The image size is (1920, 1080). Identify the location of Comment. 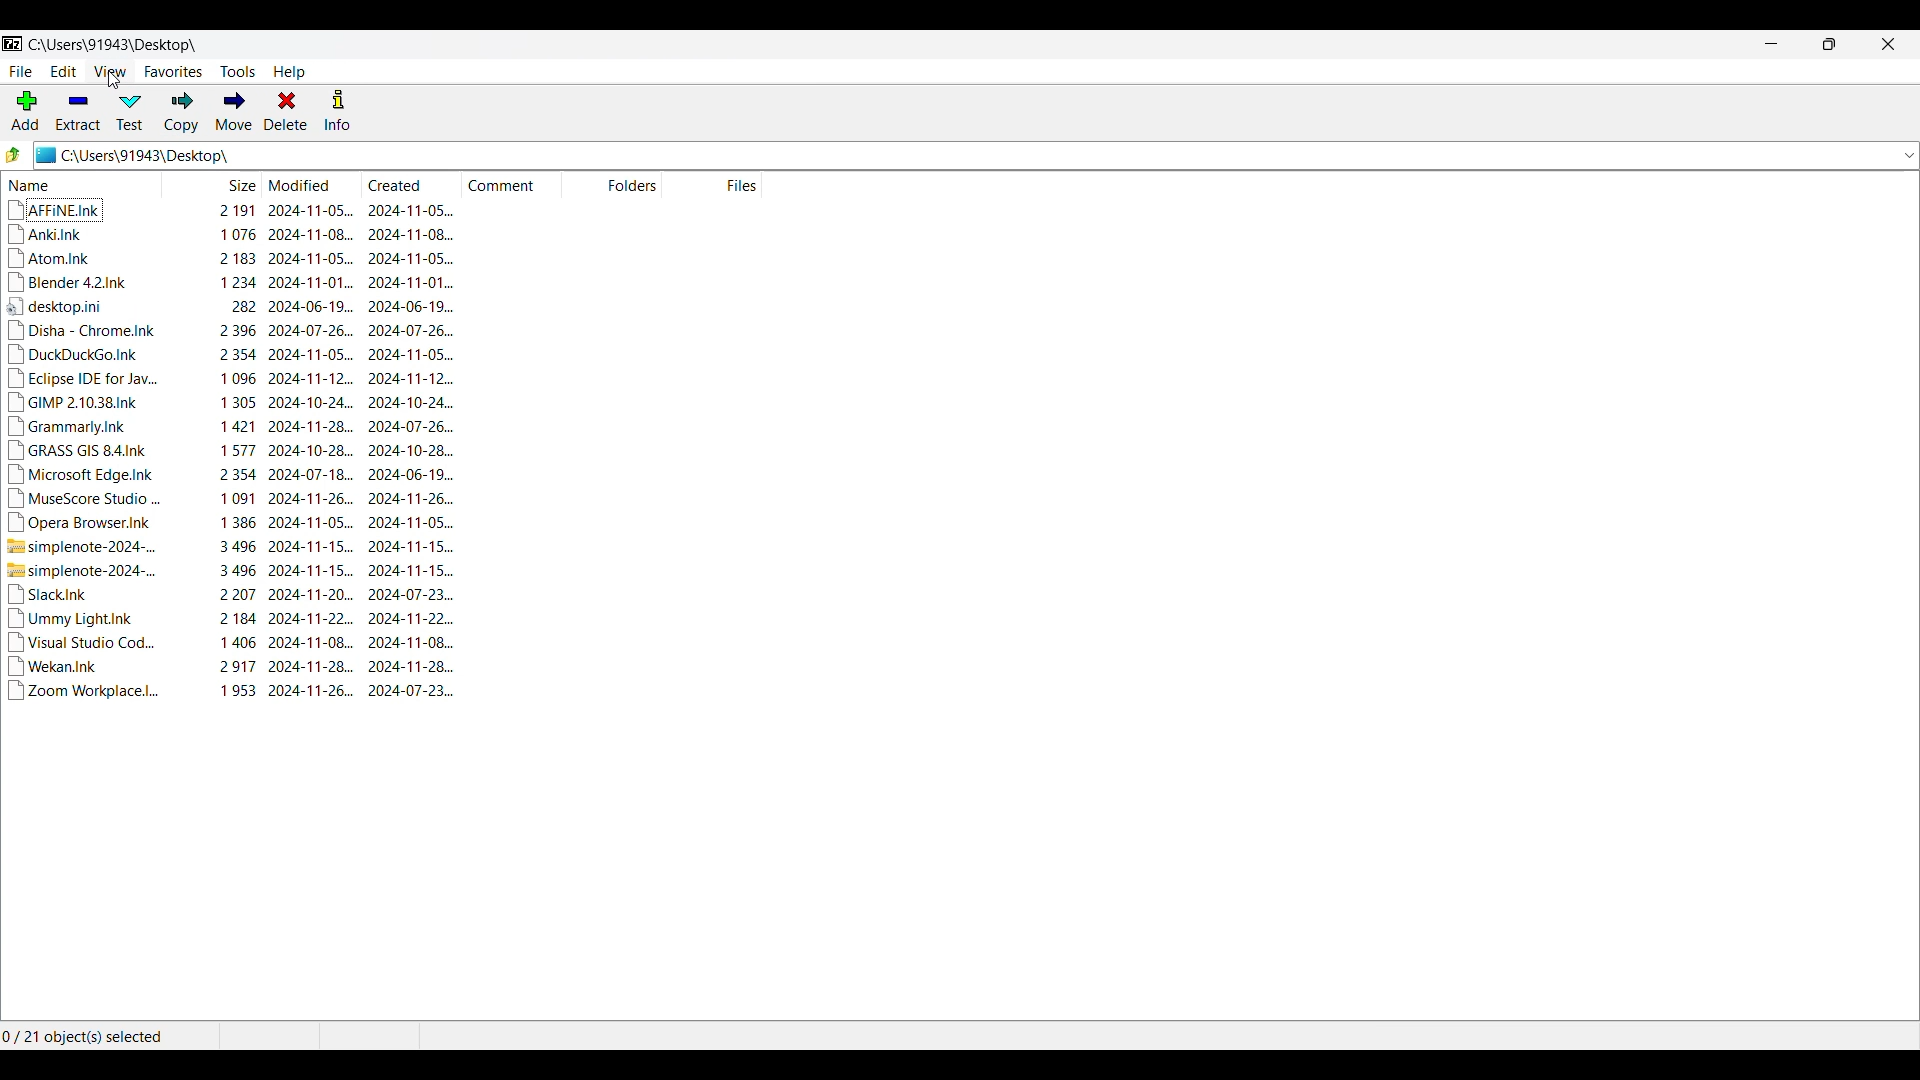
(511, 184).